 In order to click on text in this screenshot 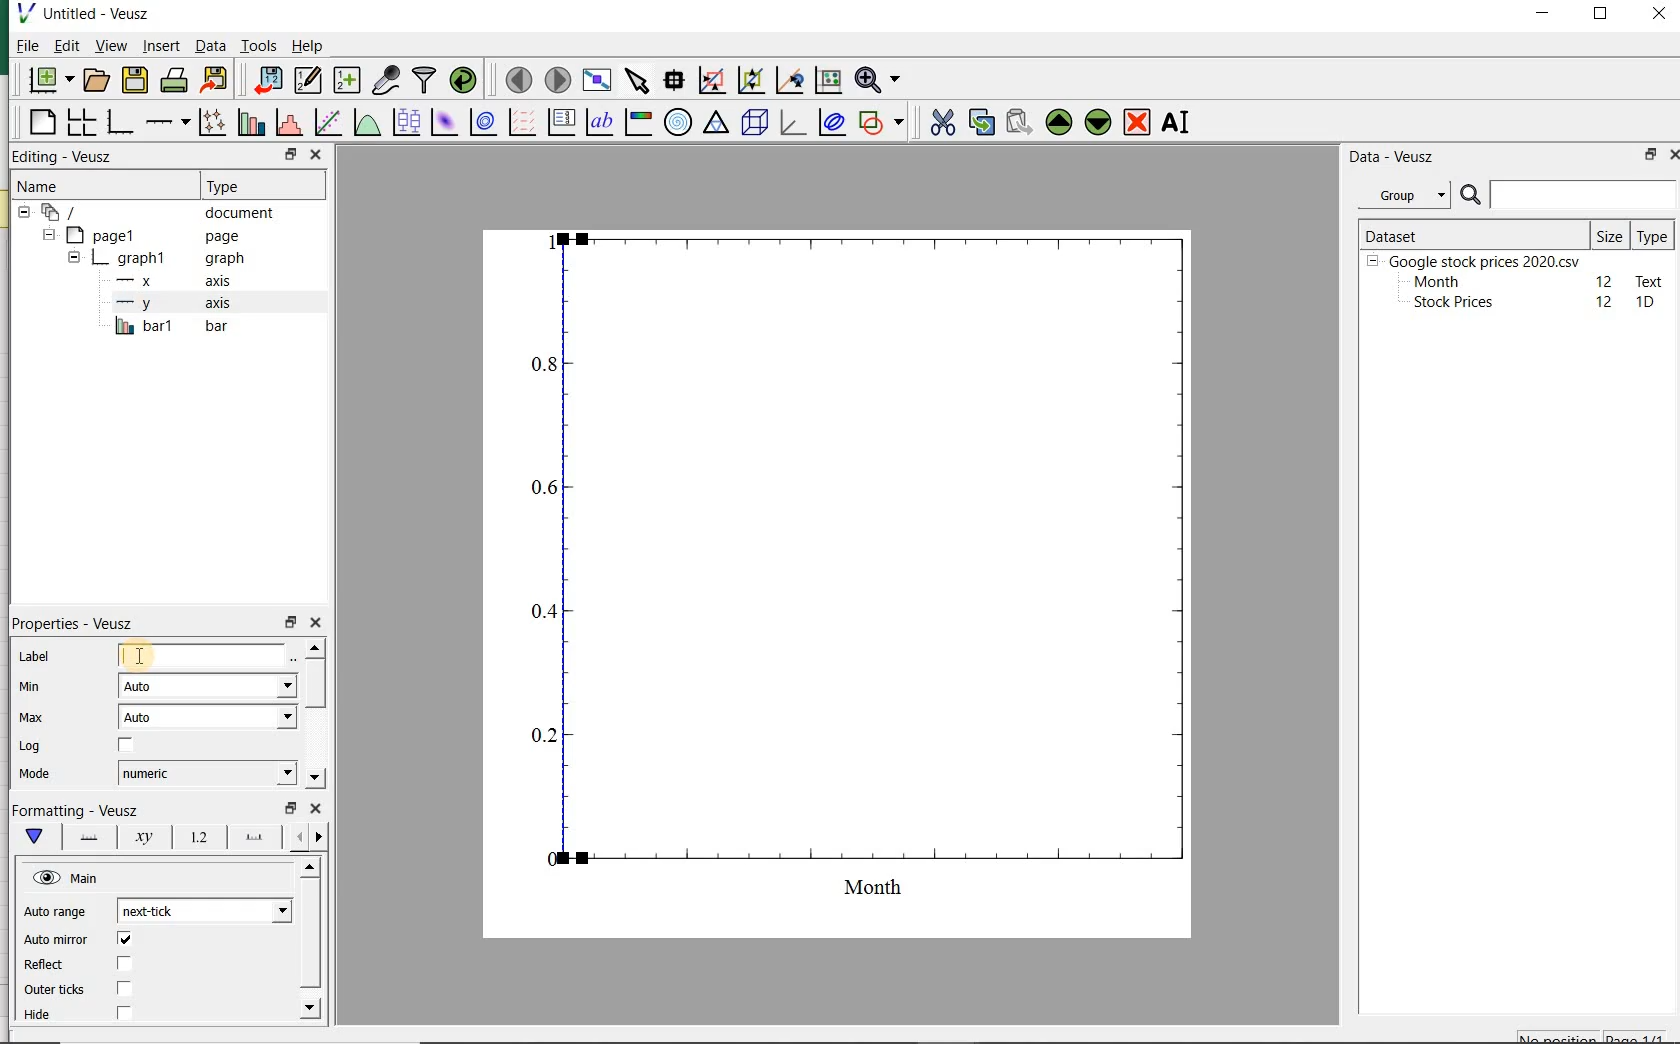, I will do `click(1646, 280)`.